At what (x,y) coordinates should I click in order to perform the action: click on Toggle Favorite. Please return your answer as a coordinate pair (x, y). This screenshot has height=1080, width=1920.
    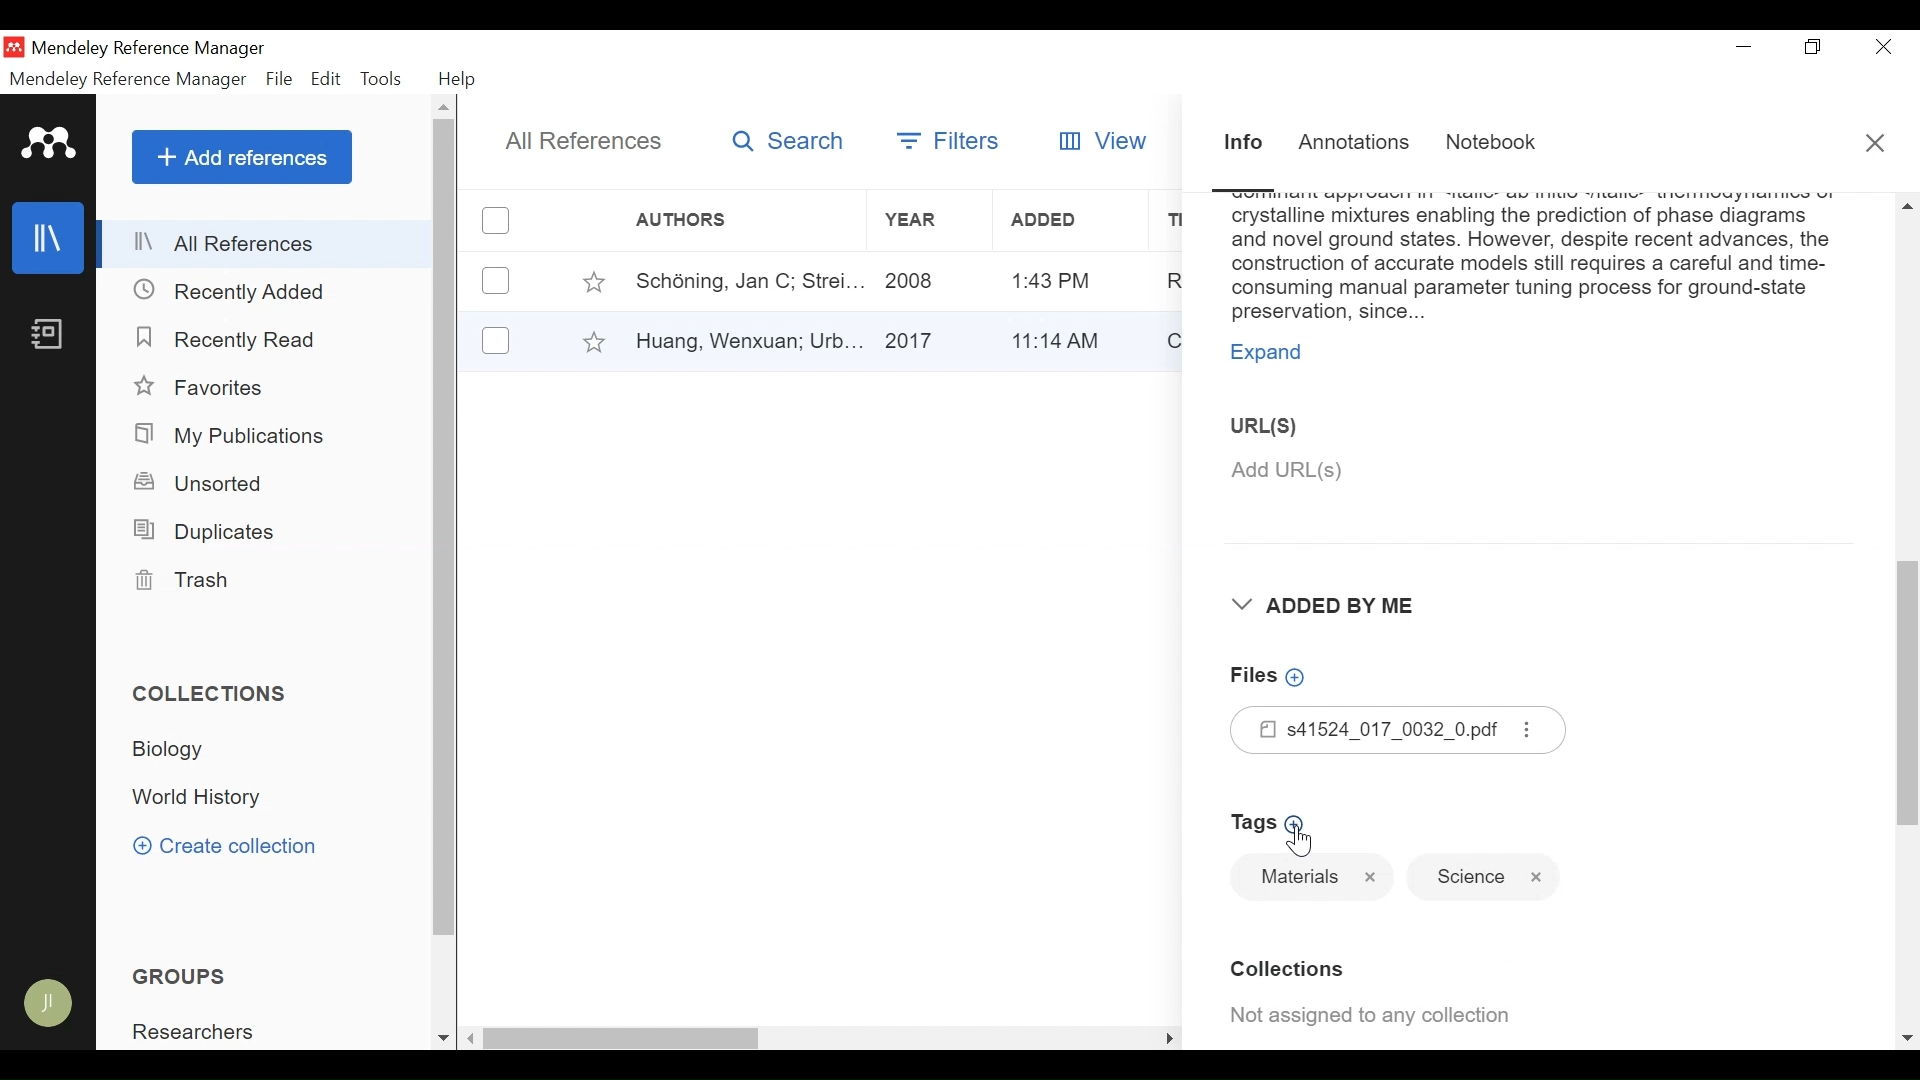
    Looking at the image, I should click on (593, 281).